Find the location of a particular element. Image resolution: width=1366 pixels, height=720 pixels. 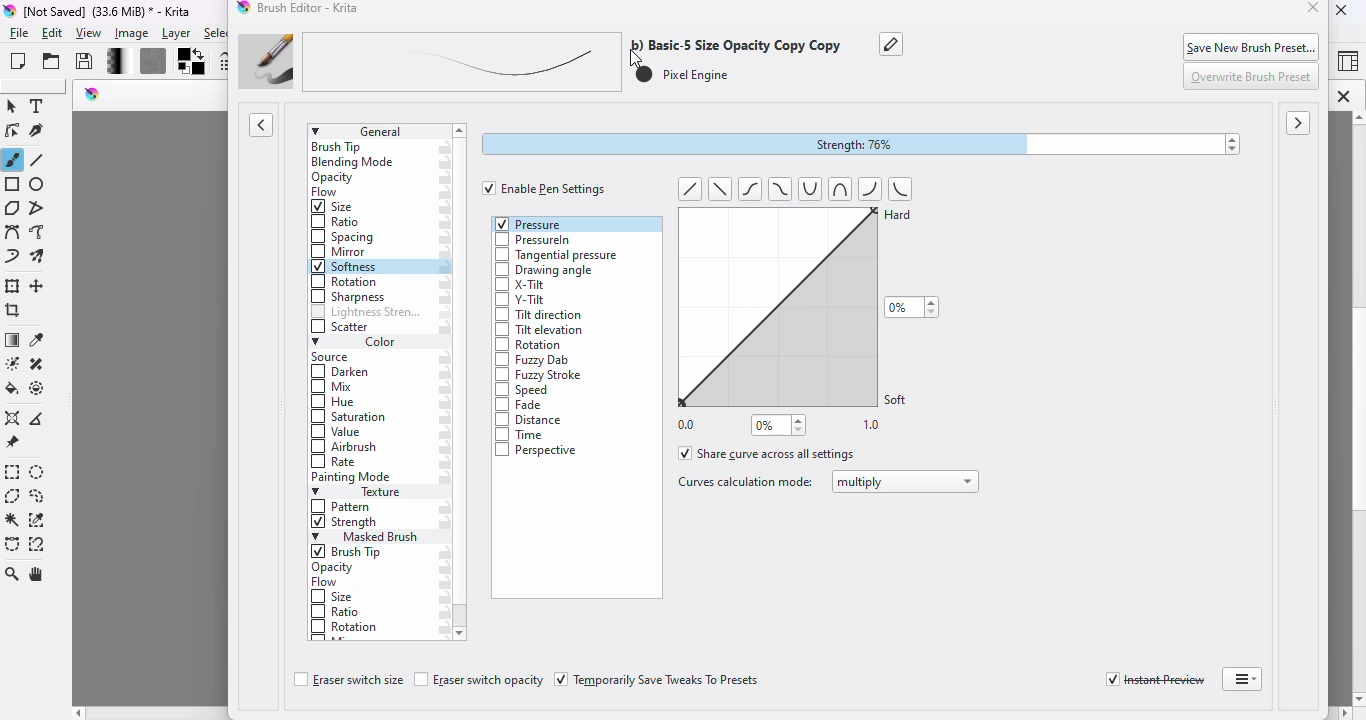

foreground/background color settings is located at coordinates (192, 62).